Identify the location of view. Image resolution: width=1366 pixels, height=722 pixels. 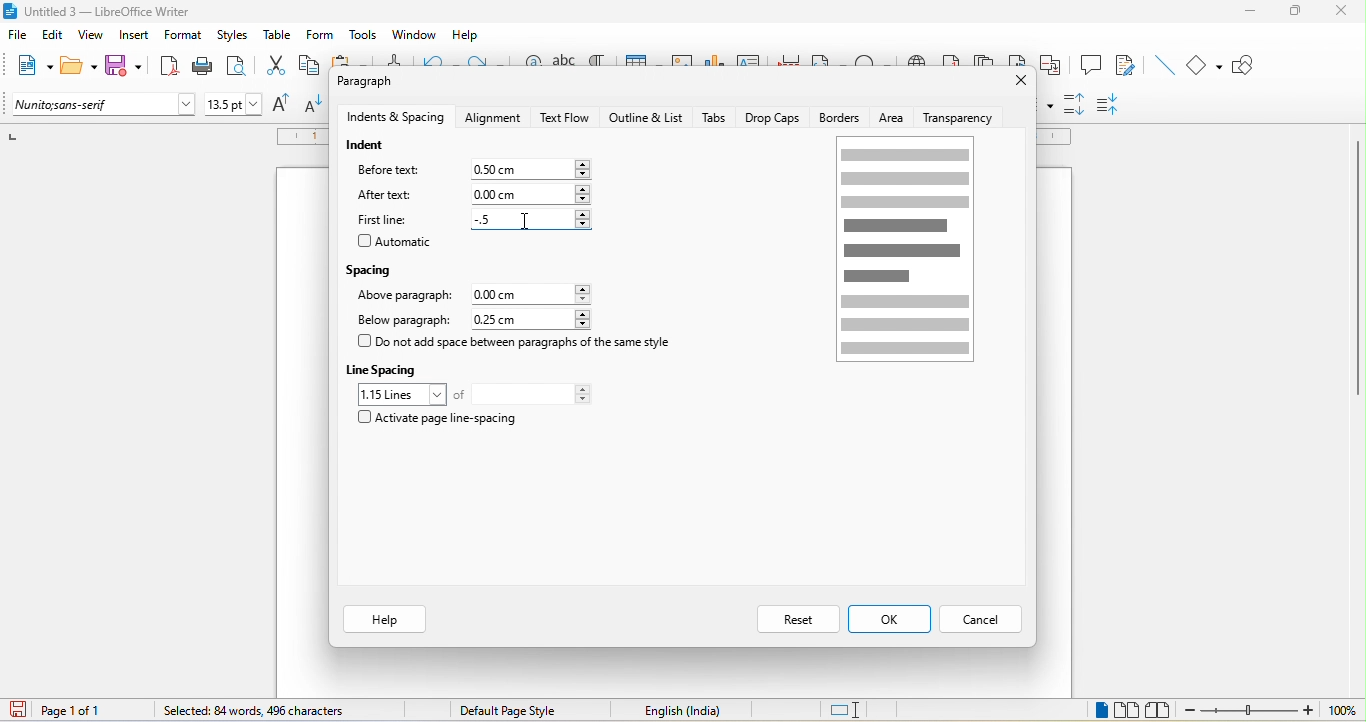
(91, 38).